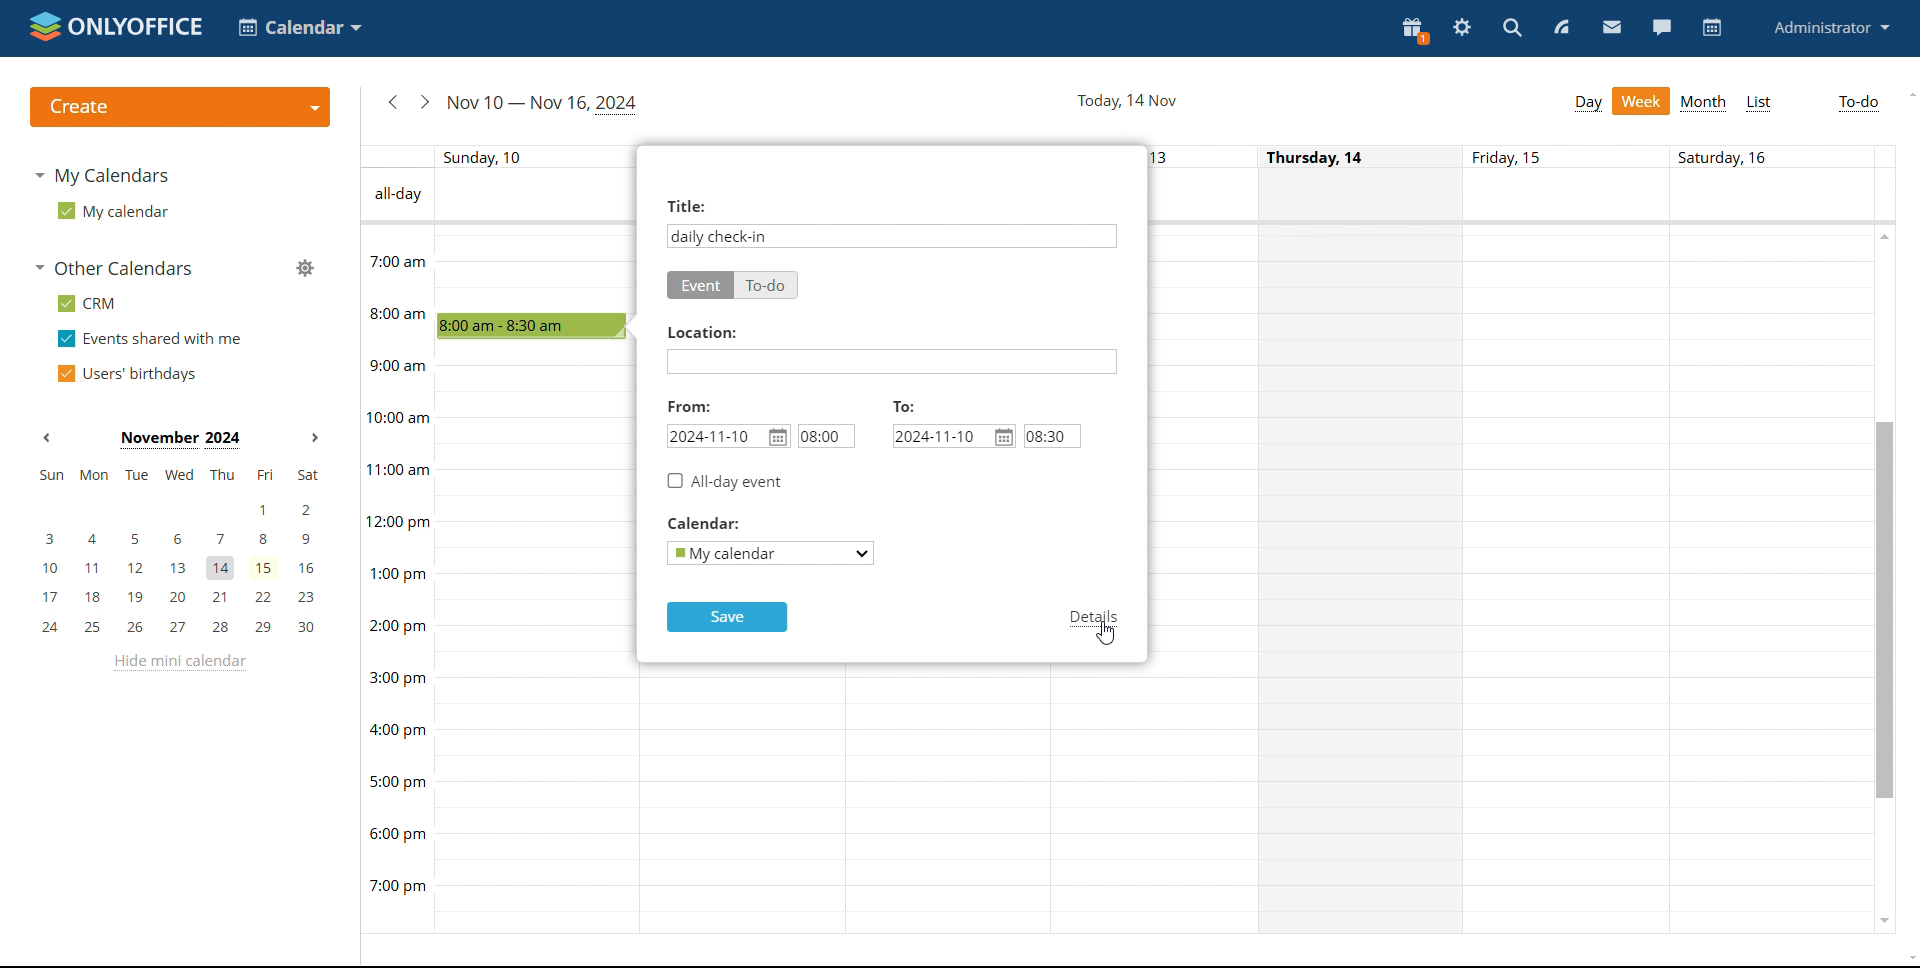  Describe the element at coordinates (1882, 607) in the screenshot. I see `scroll bar` at that location.